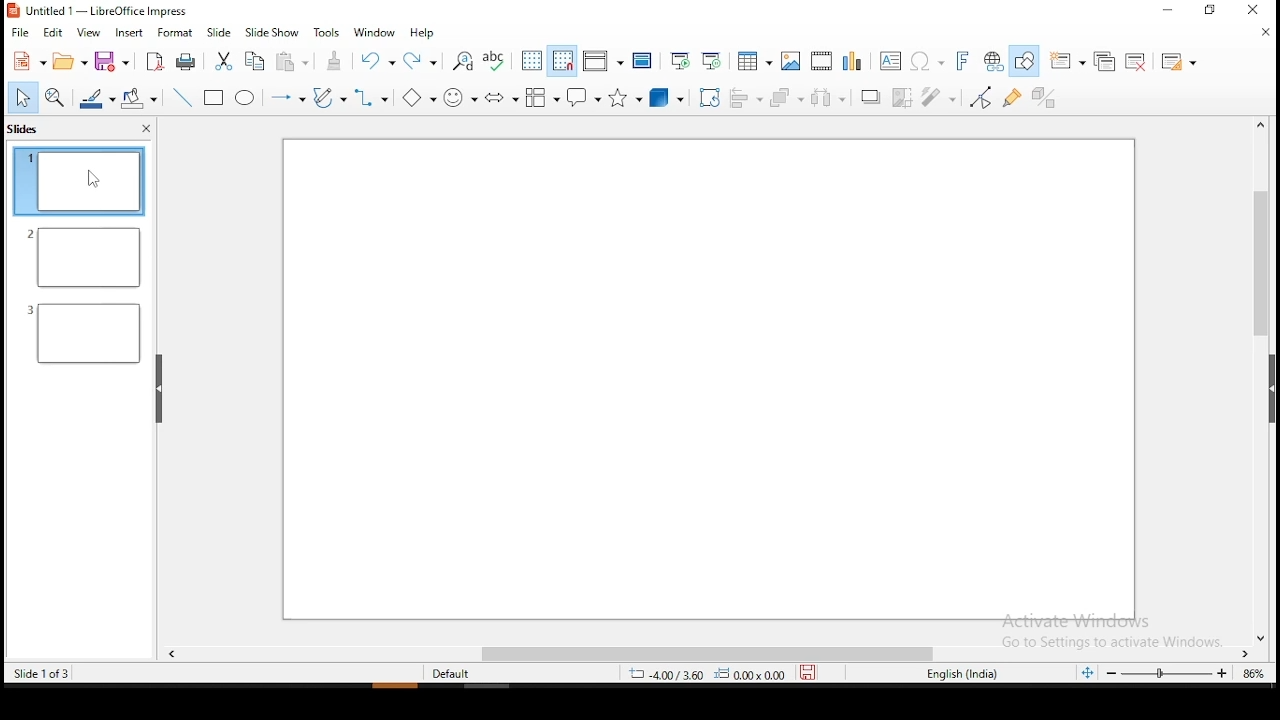 The height and width of the screenshot is (720, 1280). I want to click on display grid, so click(532, 62).